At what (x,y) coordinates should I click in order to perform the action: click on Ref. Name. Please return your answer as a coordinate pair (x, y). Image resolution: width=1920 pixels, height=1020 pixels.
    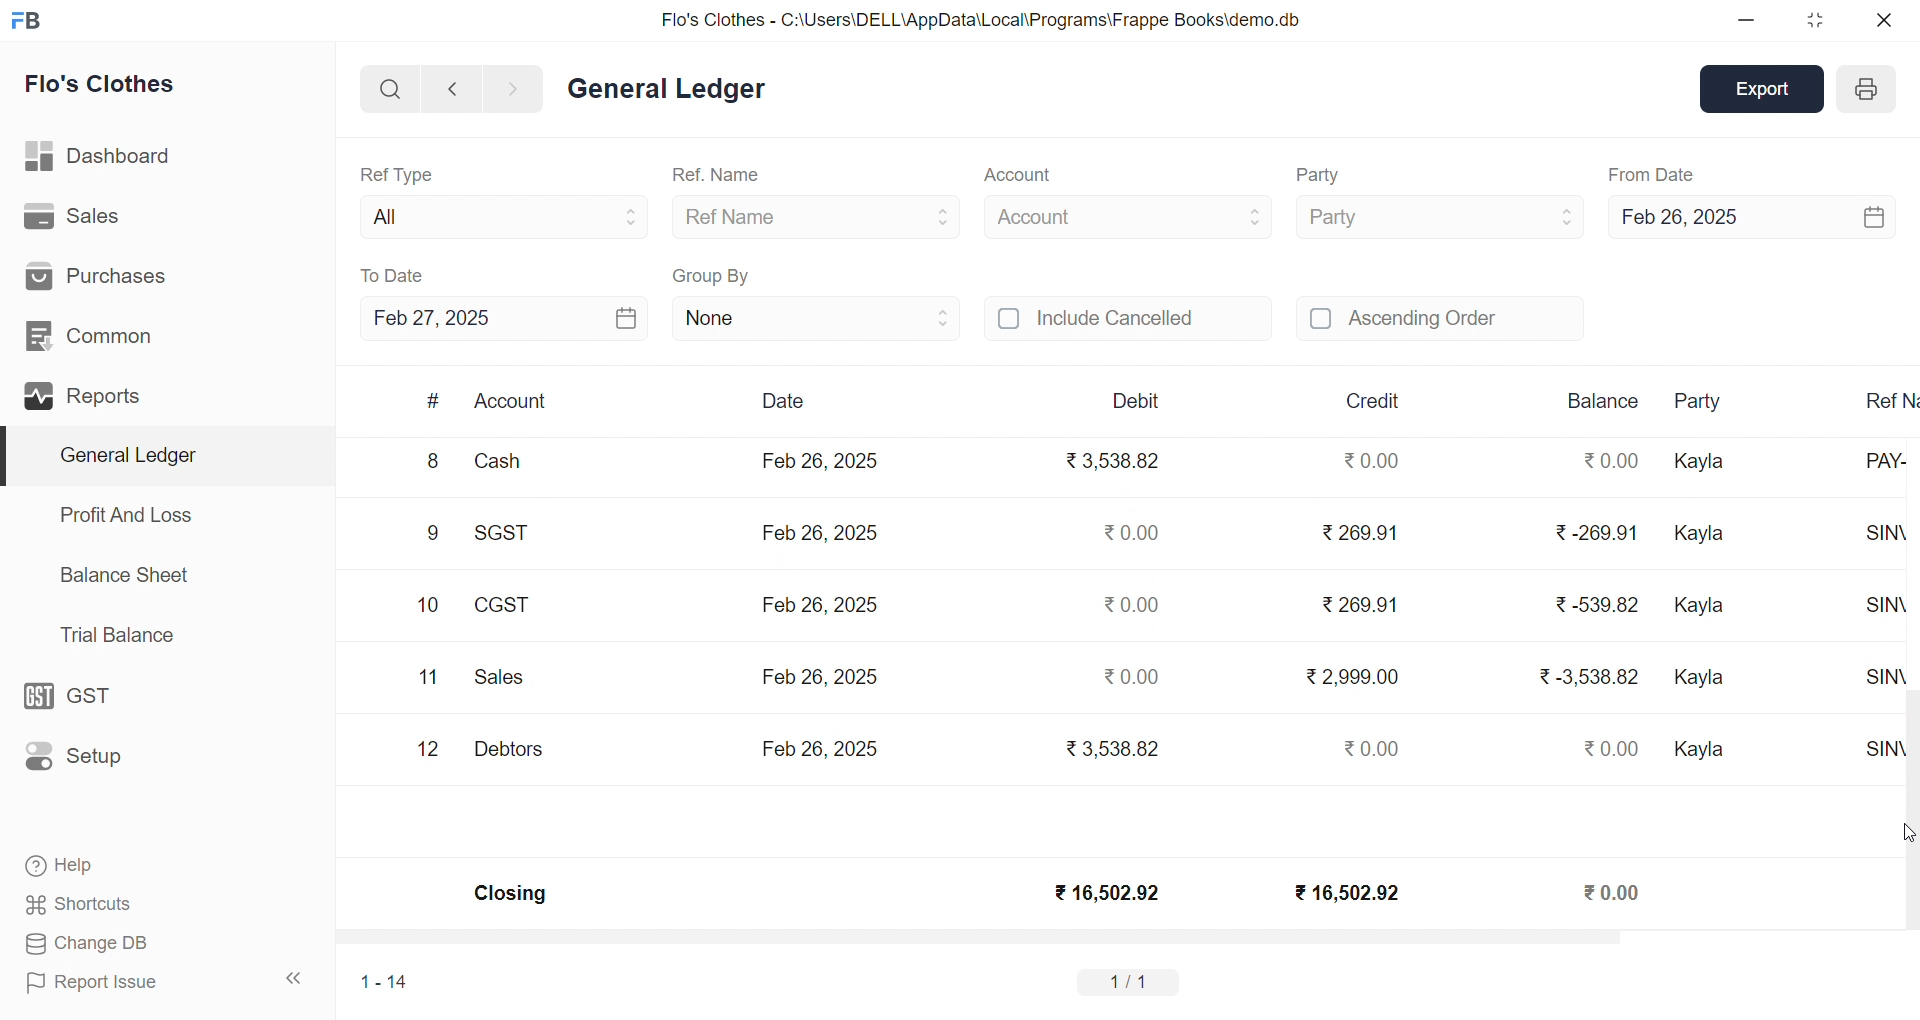
    Looking at the image, I should click on (718, 176).